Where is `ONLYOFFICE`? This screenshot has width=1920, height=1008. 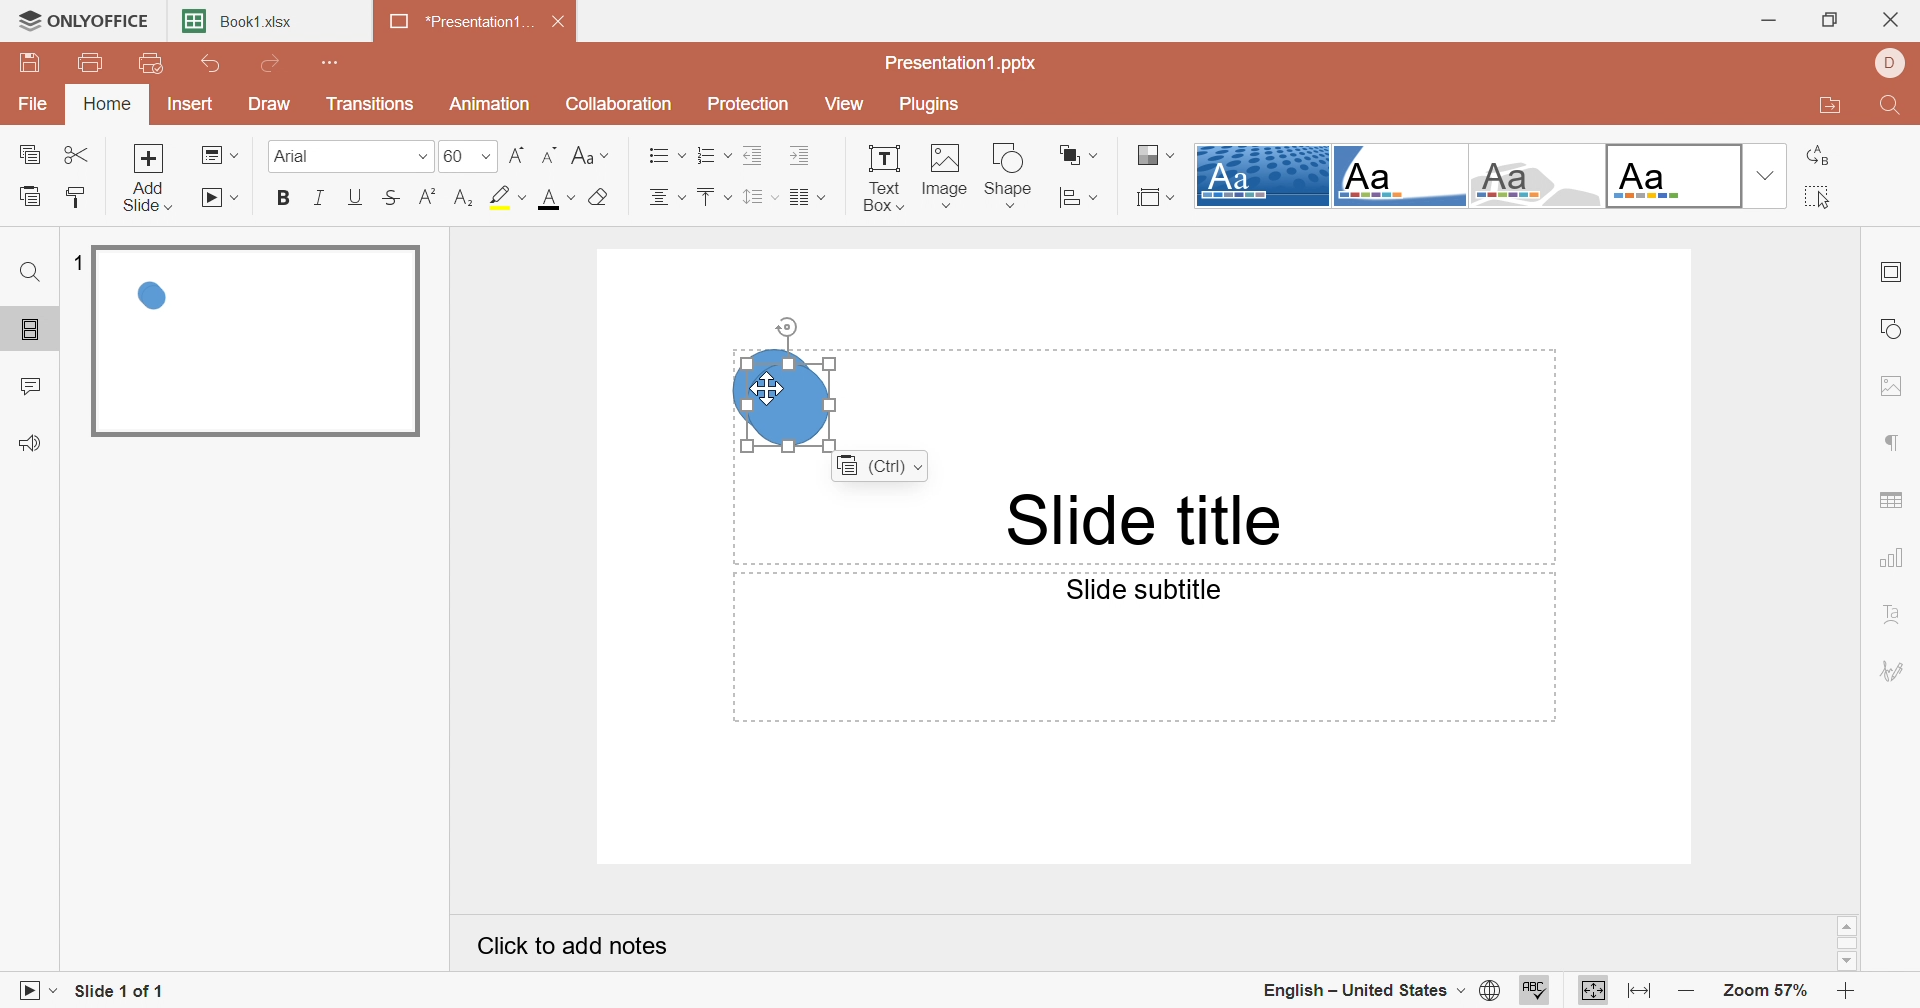
ONLYOFFICE is located at coordinates (82, 17).